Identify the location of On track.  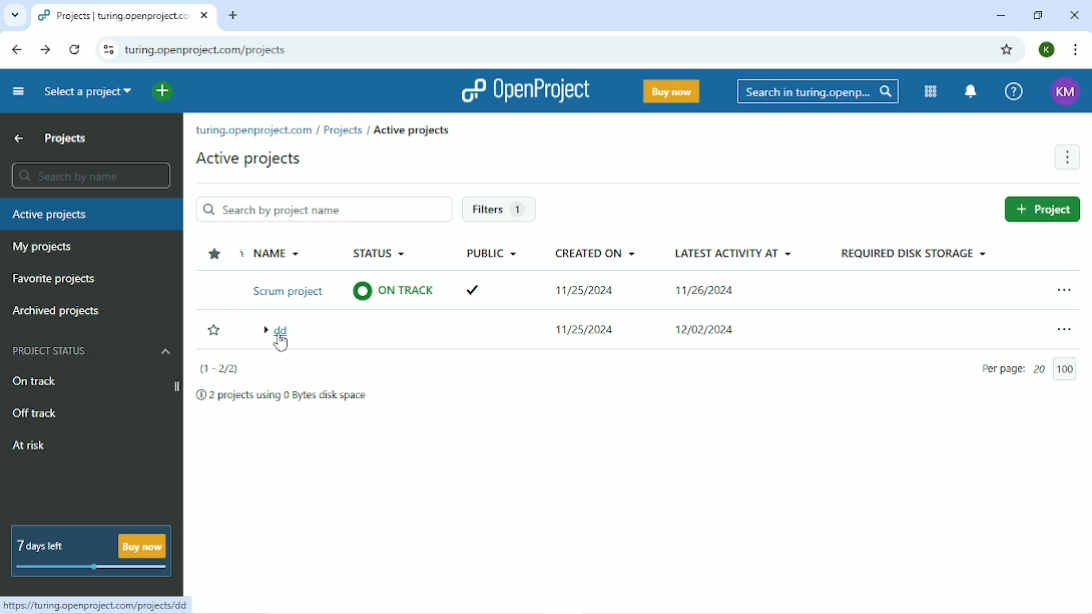
(36, 382).